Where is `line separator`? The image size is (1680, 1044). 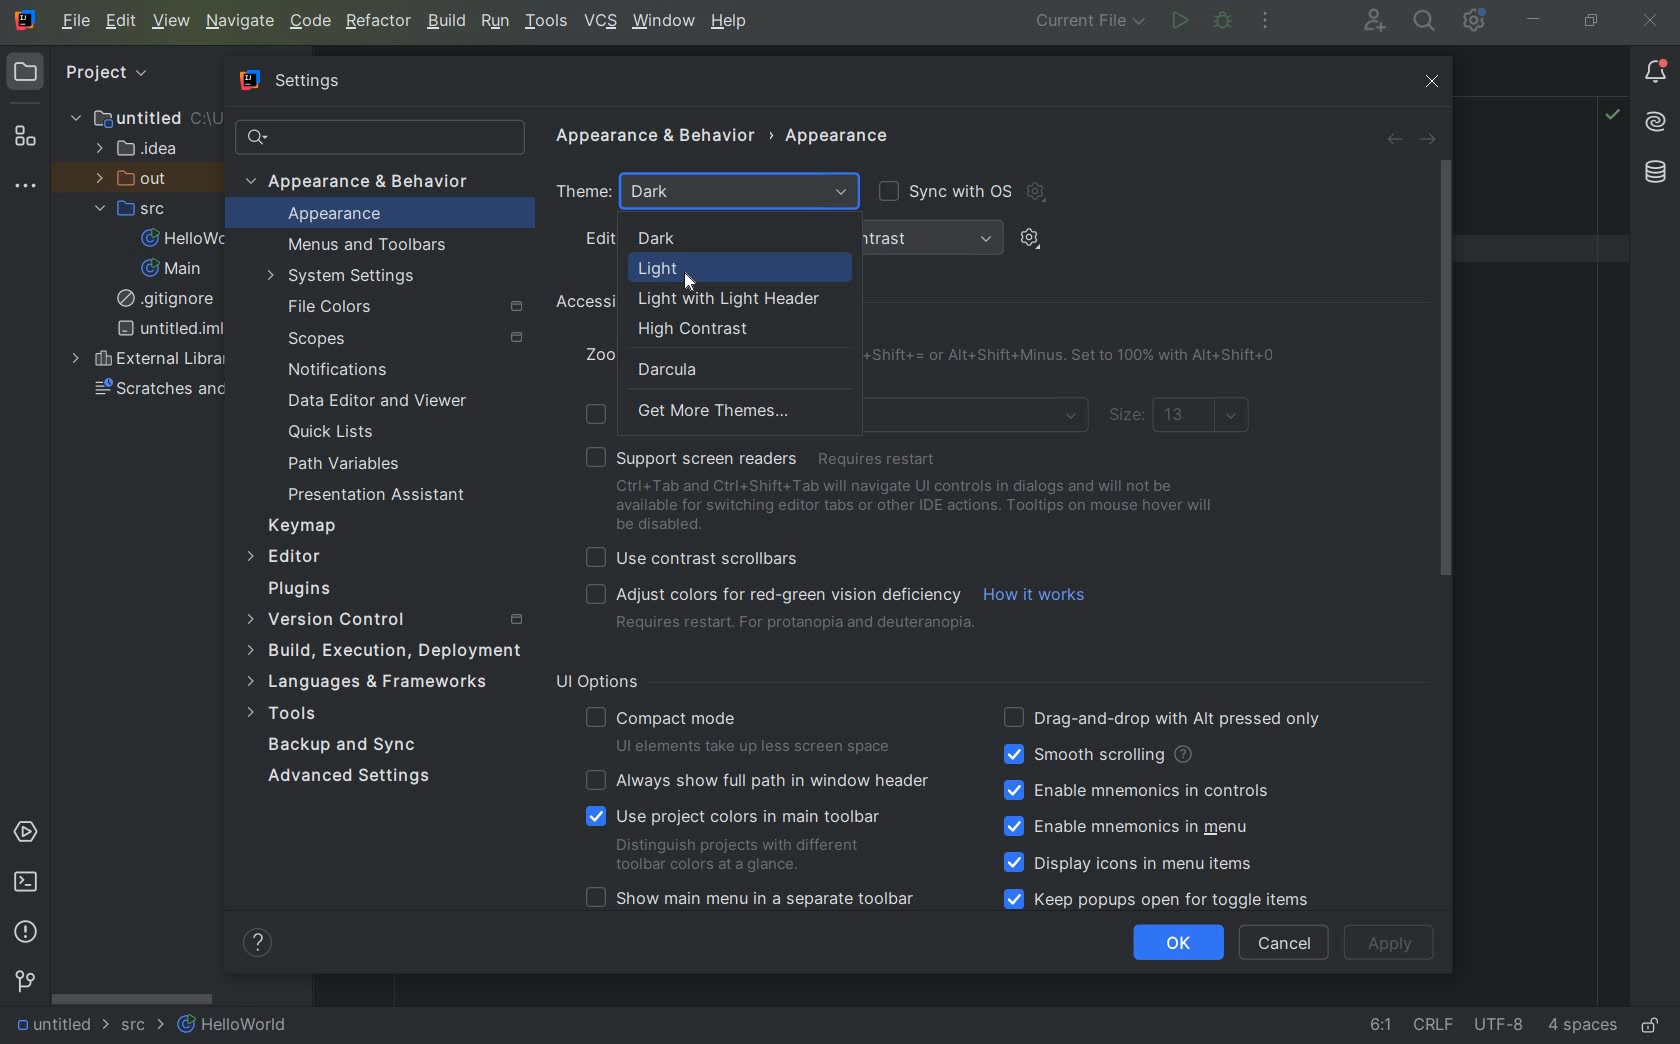 line separator is located at coordinates (1437, 1027).